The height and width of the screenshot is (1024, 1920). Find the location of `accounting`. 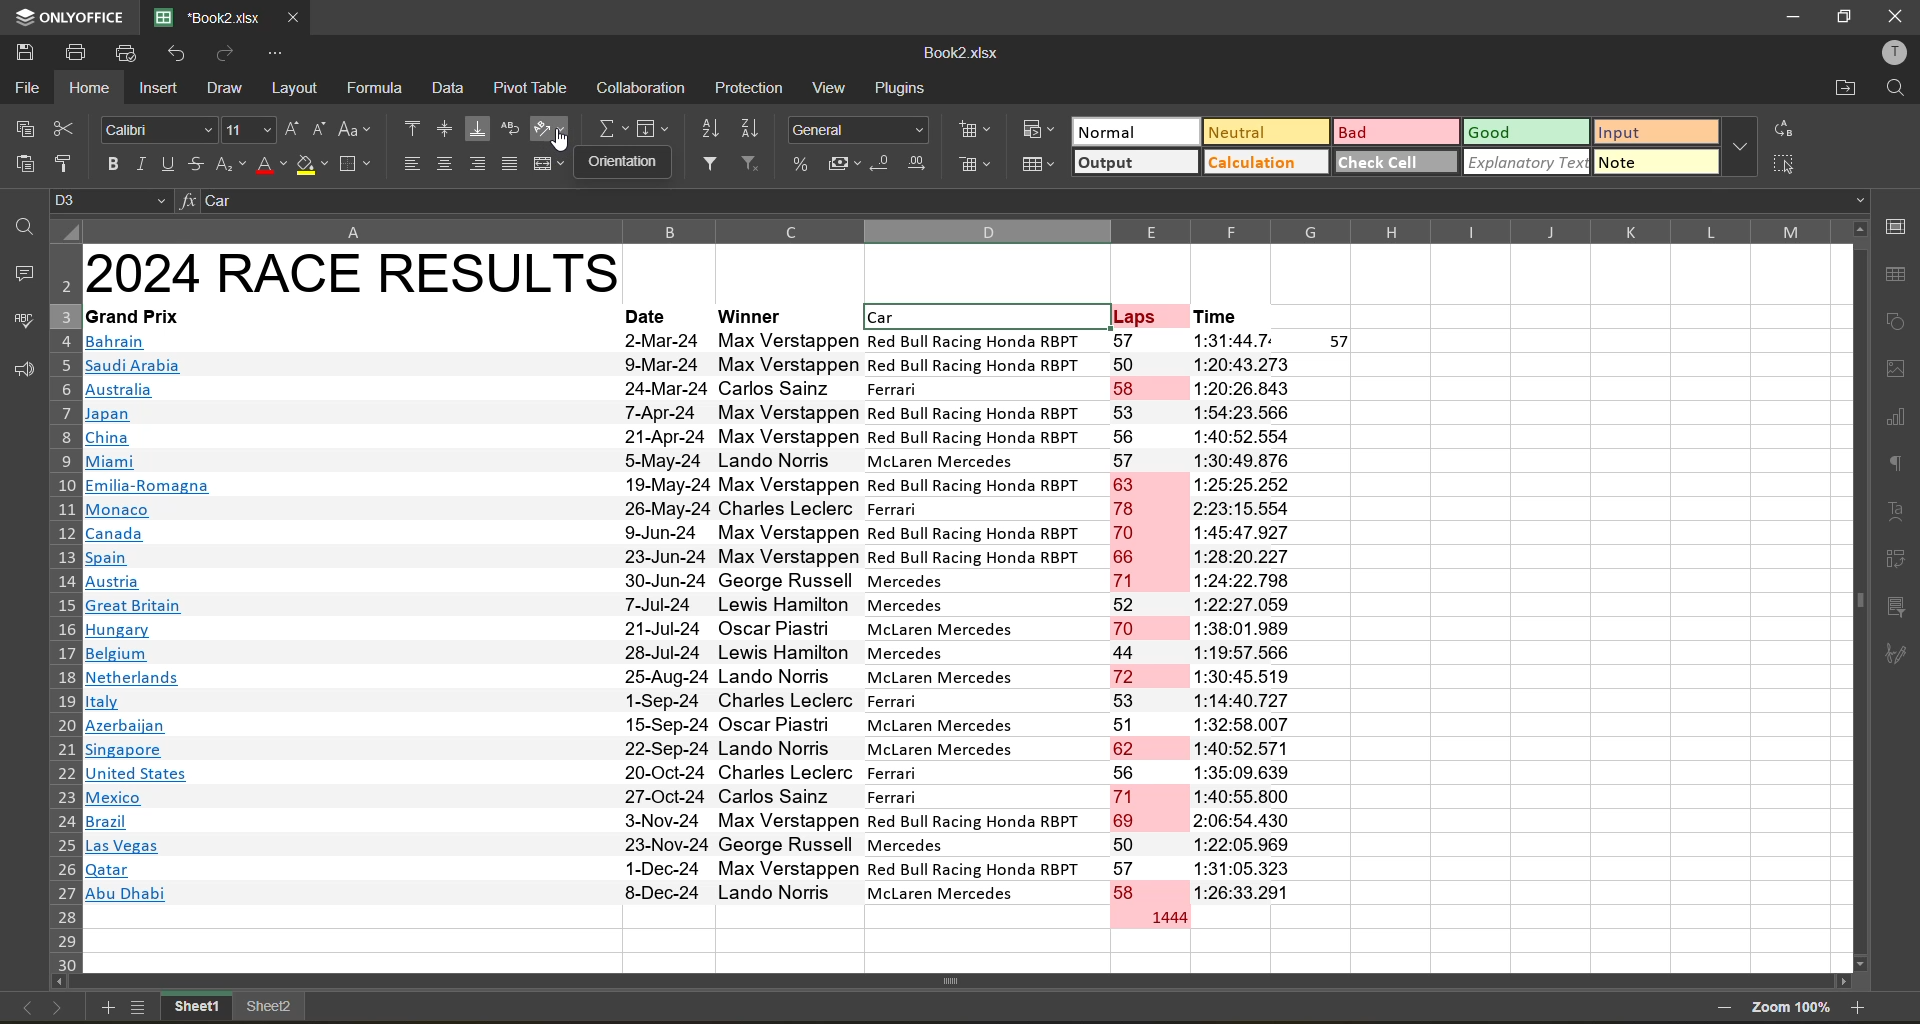

accounting is located at coordinates (844, 164).